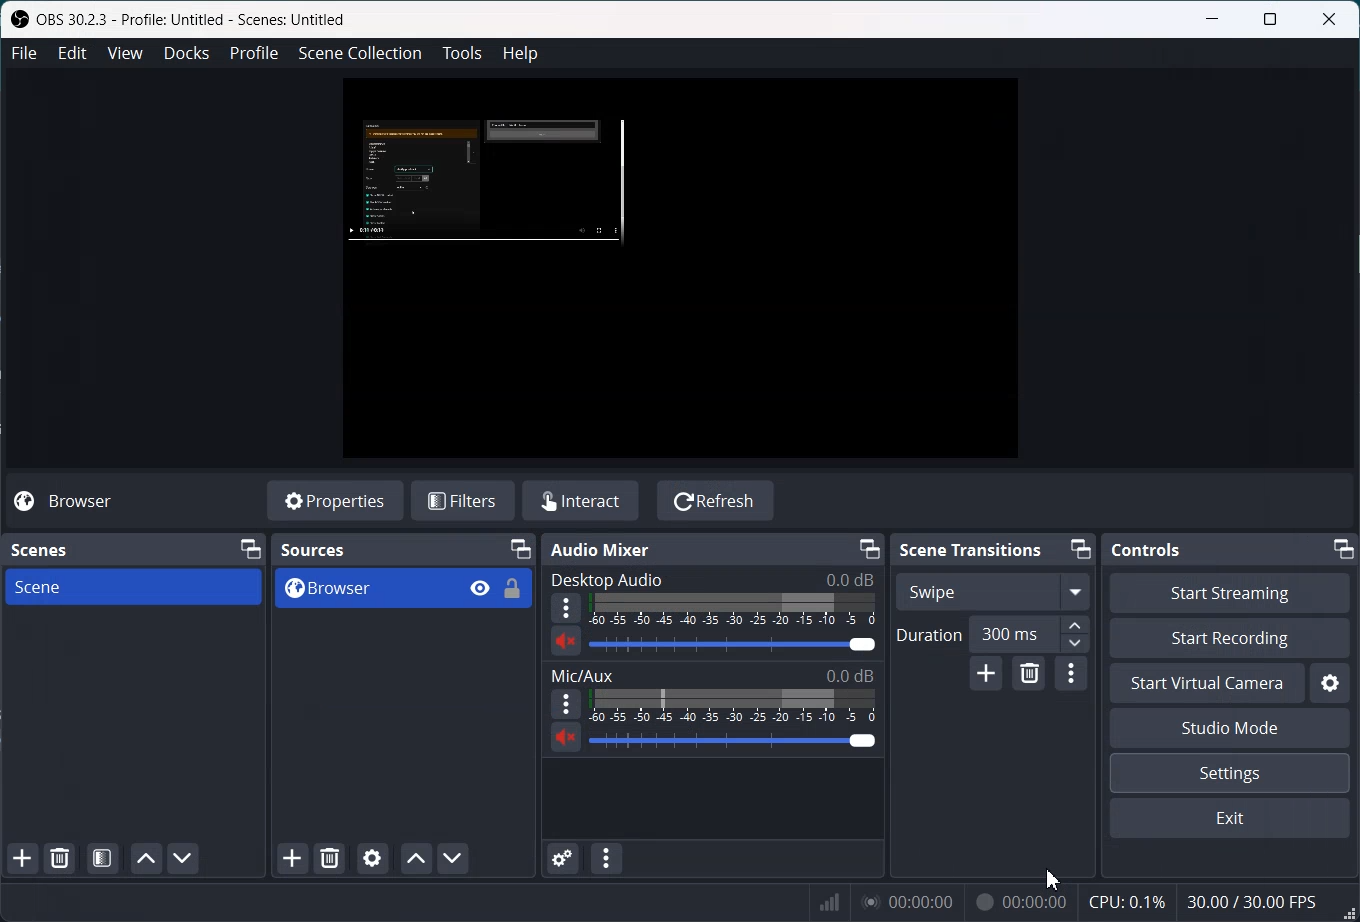  I want to click on Cursor, so click(1056, 879).